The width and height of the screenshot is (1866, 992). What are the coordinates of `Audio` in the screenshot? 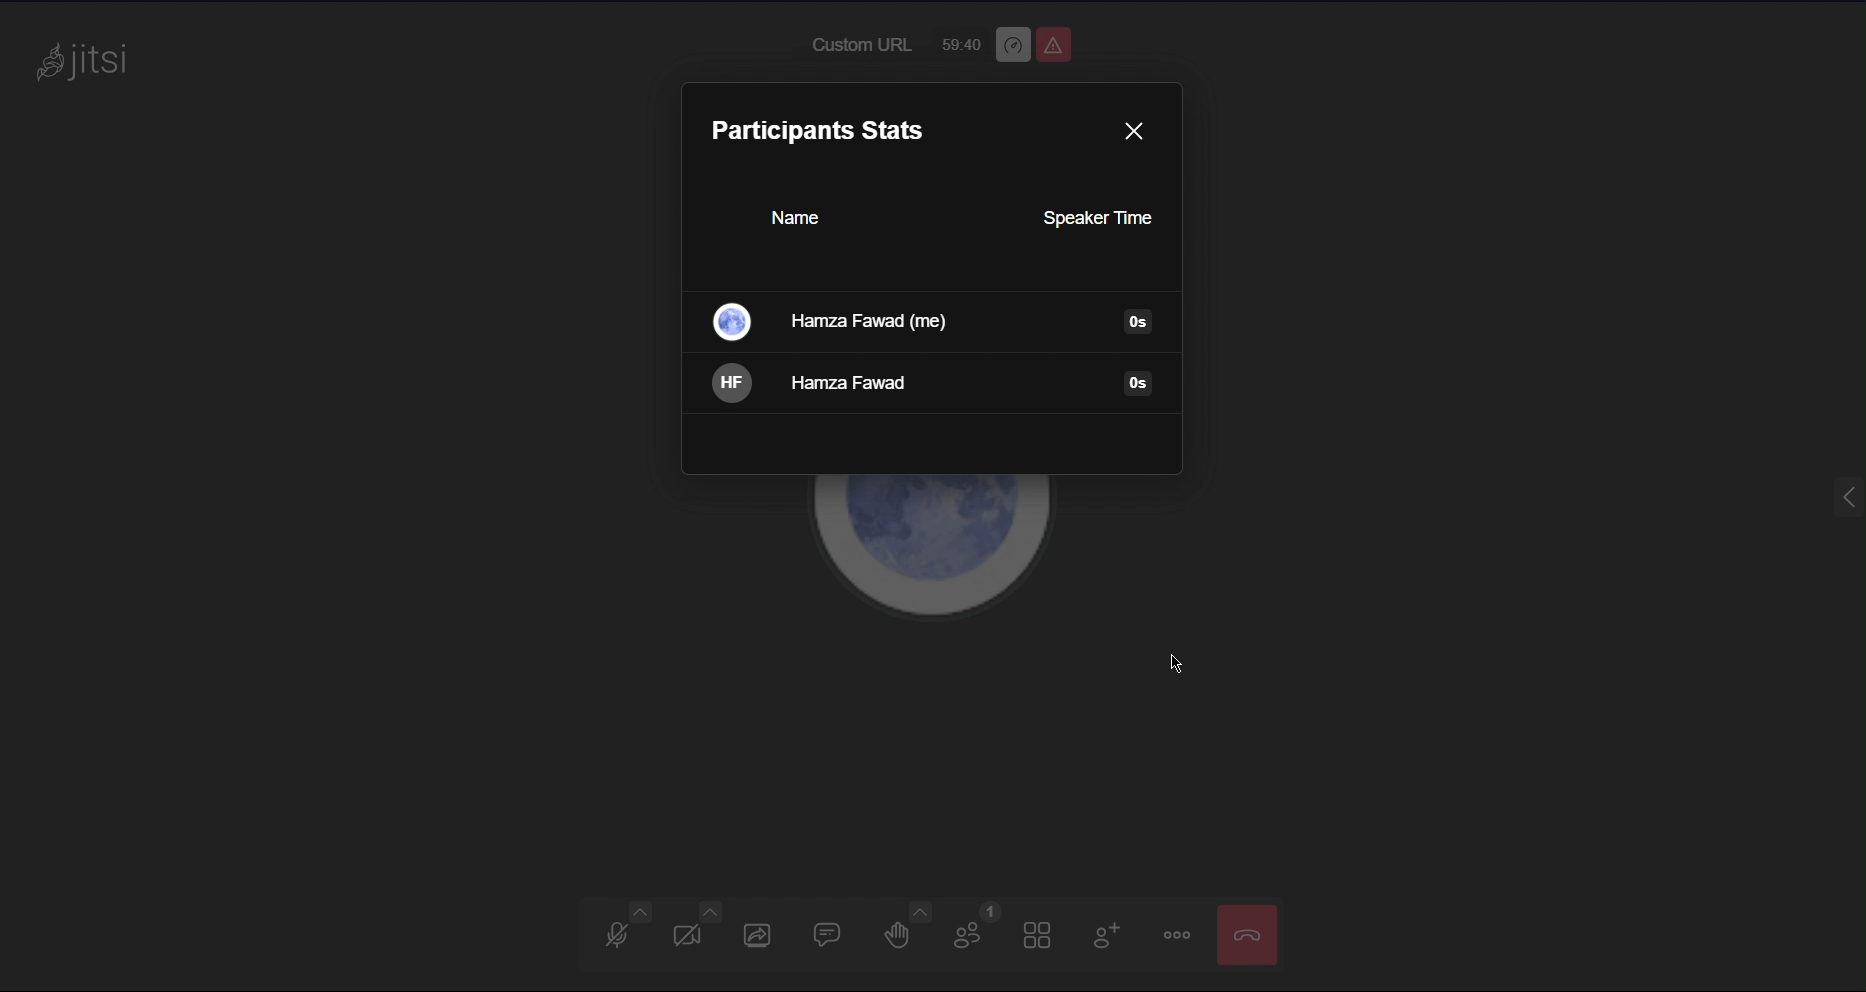 It's located at (614, 933).